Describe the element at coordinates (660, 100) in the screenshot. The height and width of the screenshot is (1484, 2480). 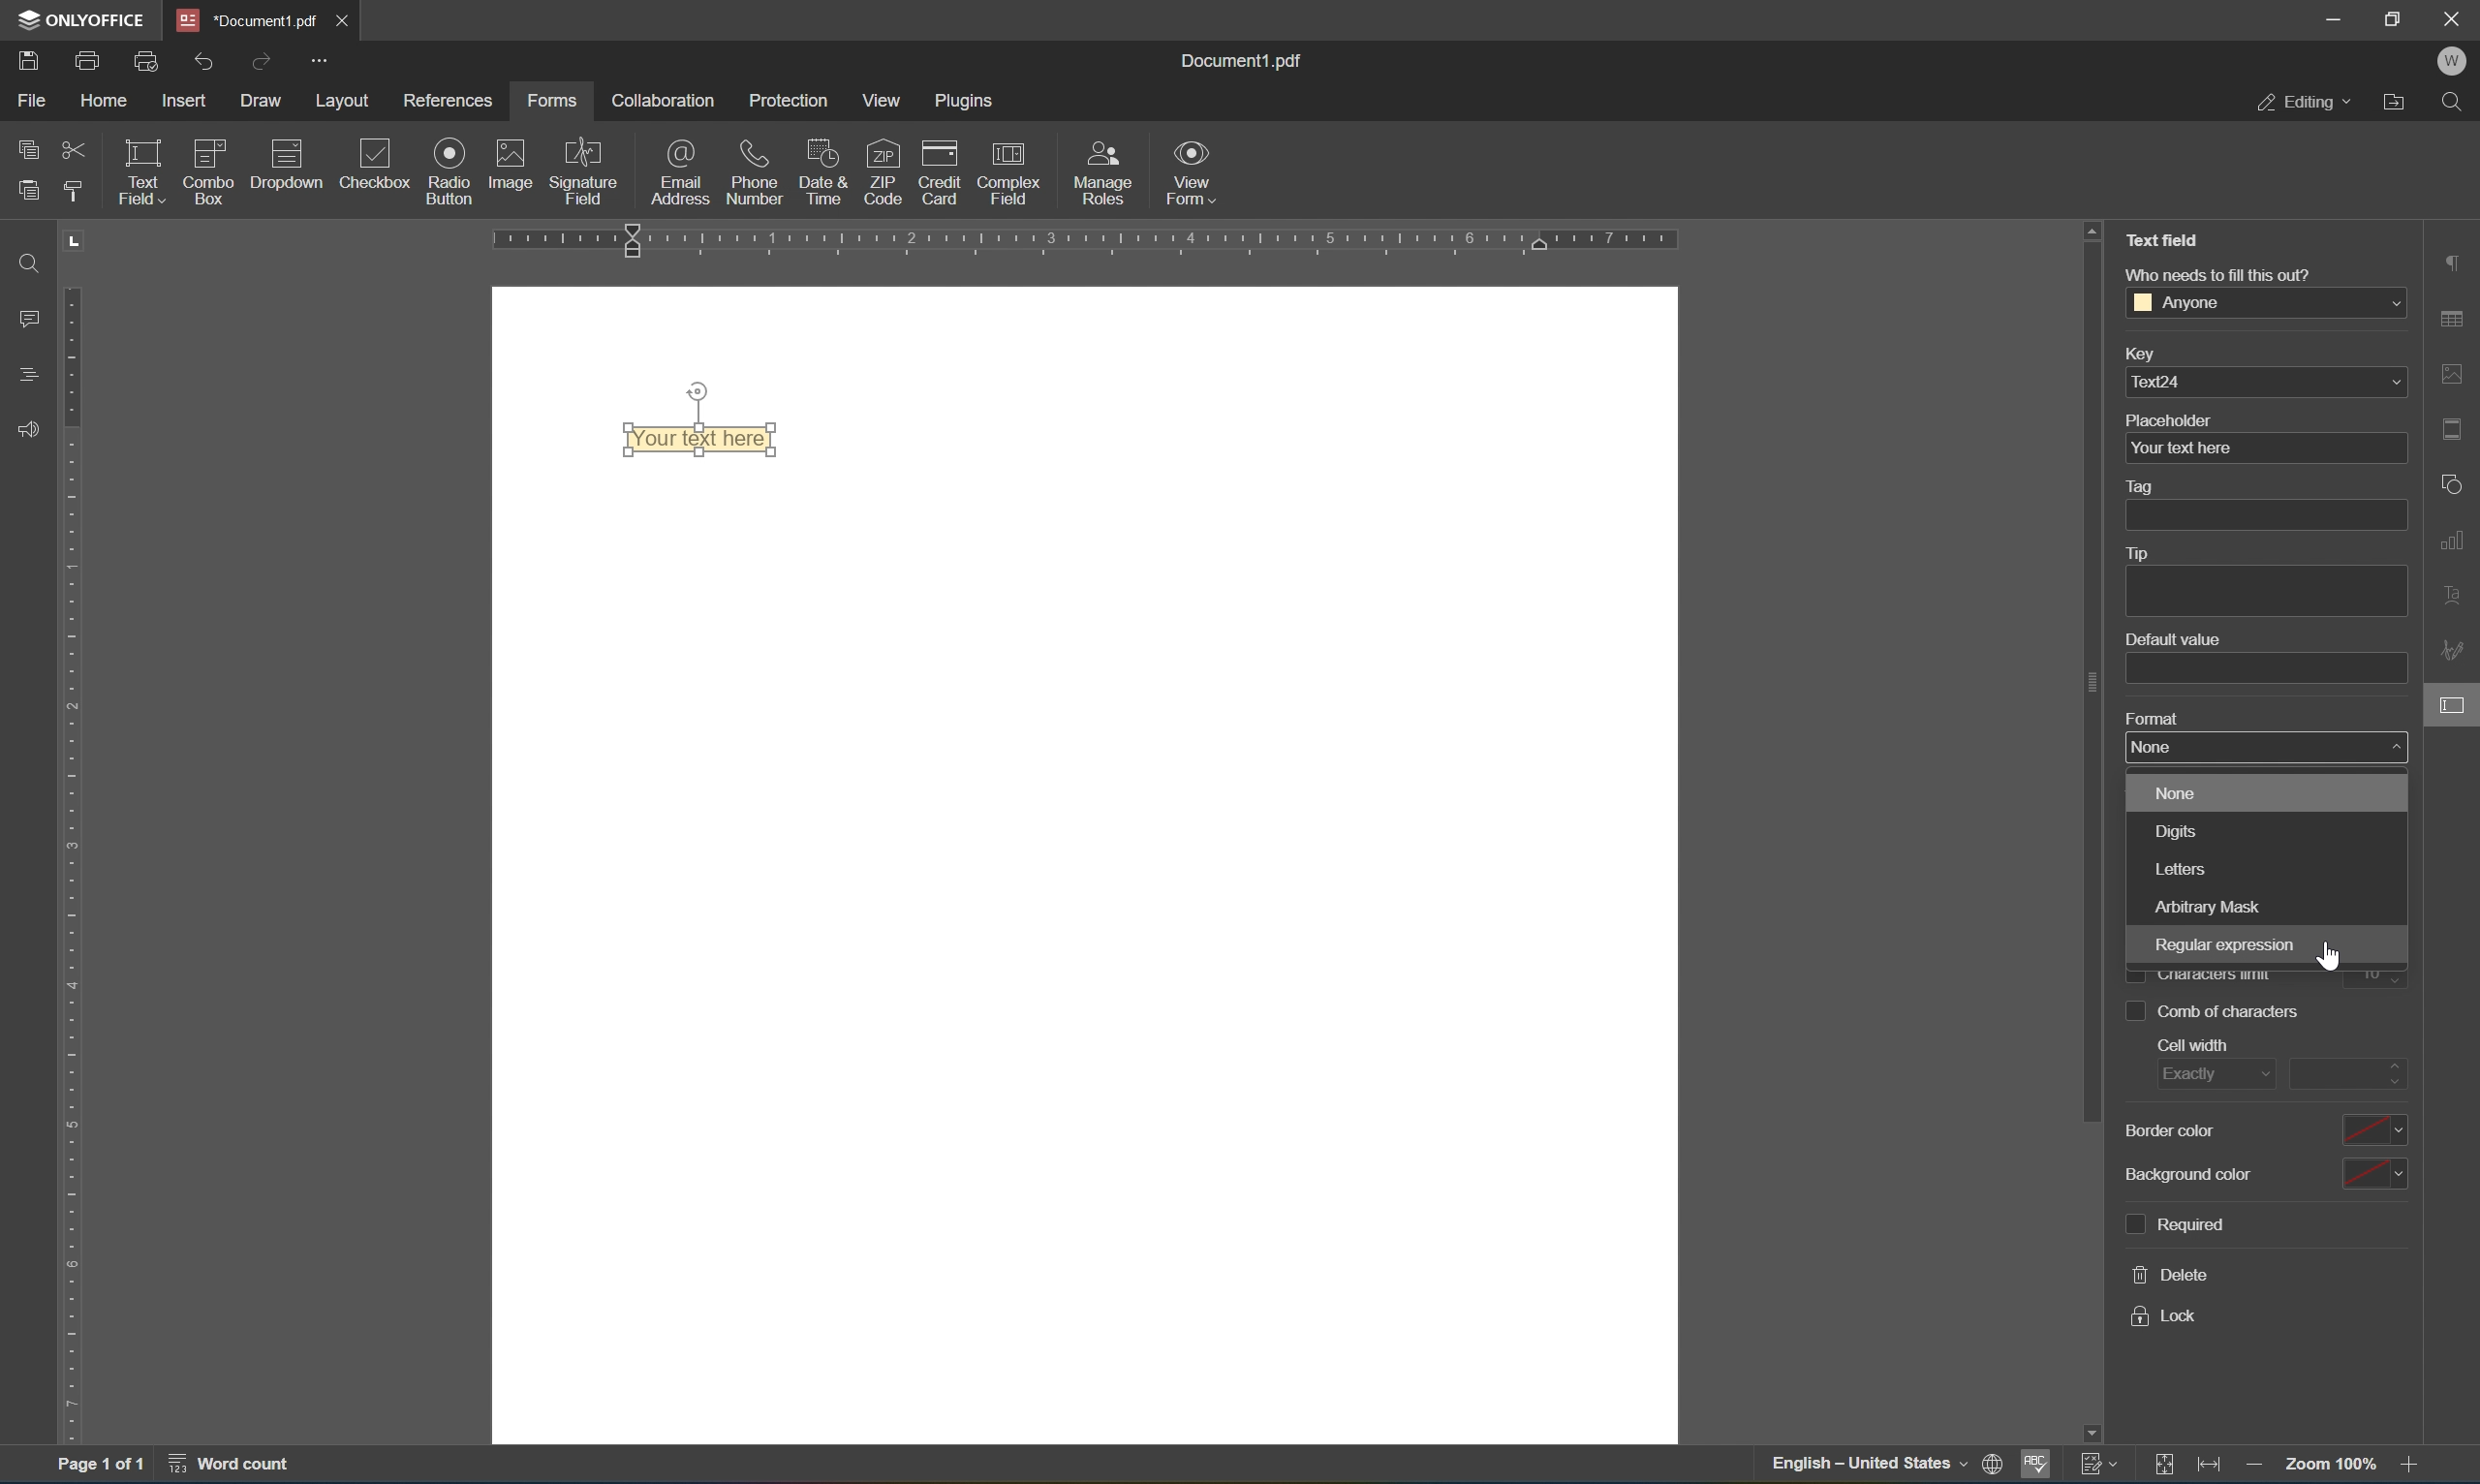
I see `collaboration` at that location.